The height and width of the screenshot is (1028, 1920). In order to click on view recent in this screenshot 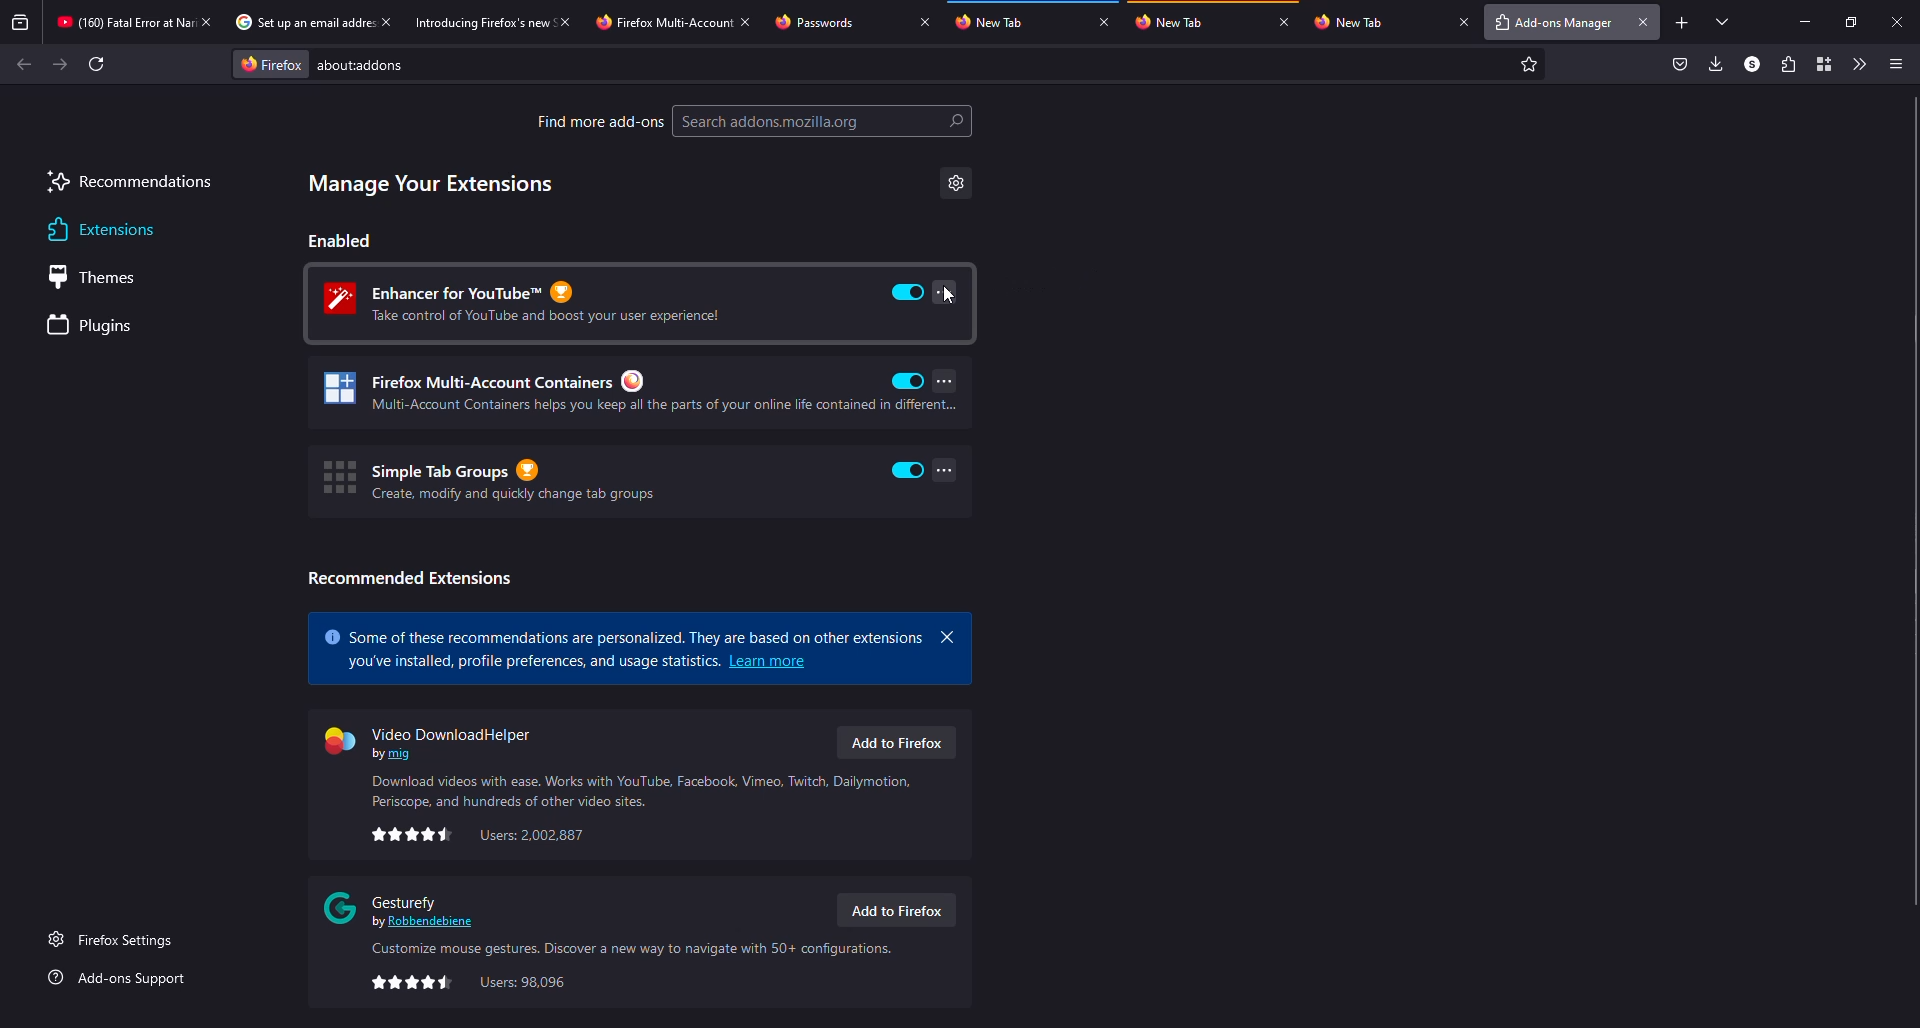, I will do `click(21, 22)`.